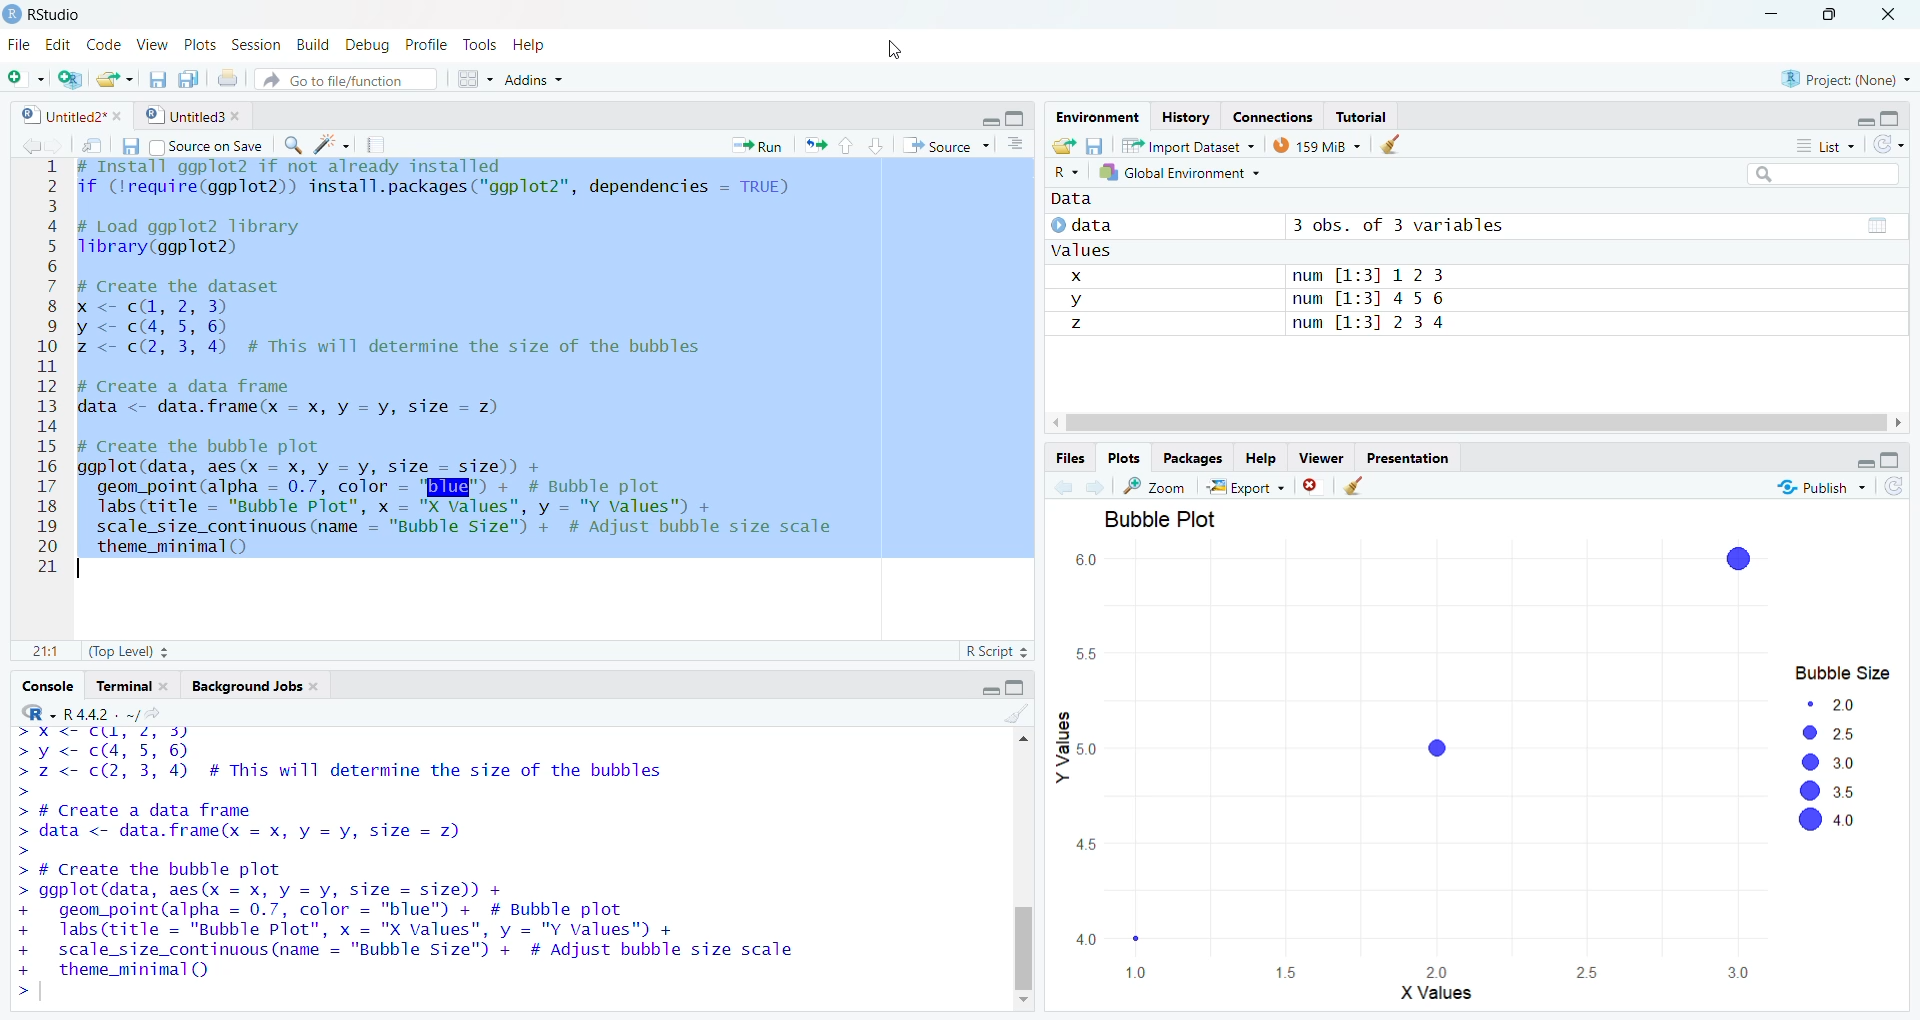 This screenshot has height=1020, width=1920. I want to click on save all documents, so click(157, 75).